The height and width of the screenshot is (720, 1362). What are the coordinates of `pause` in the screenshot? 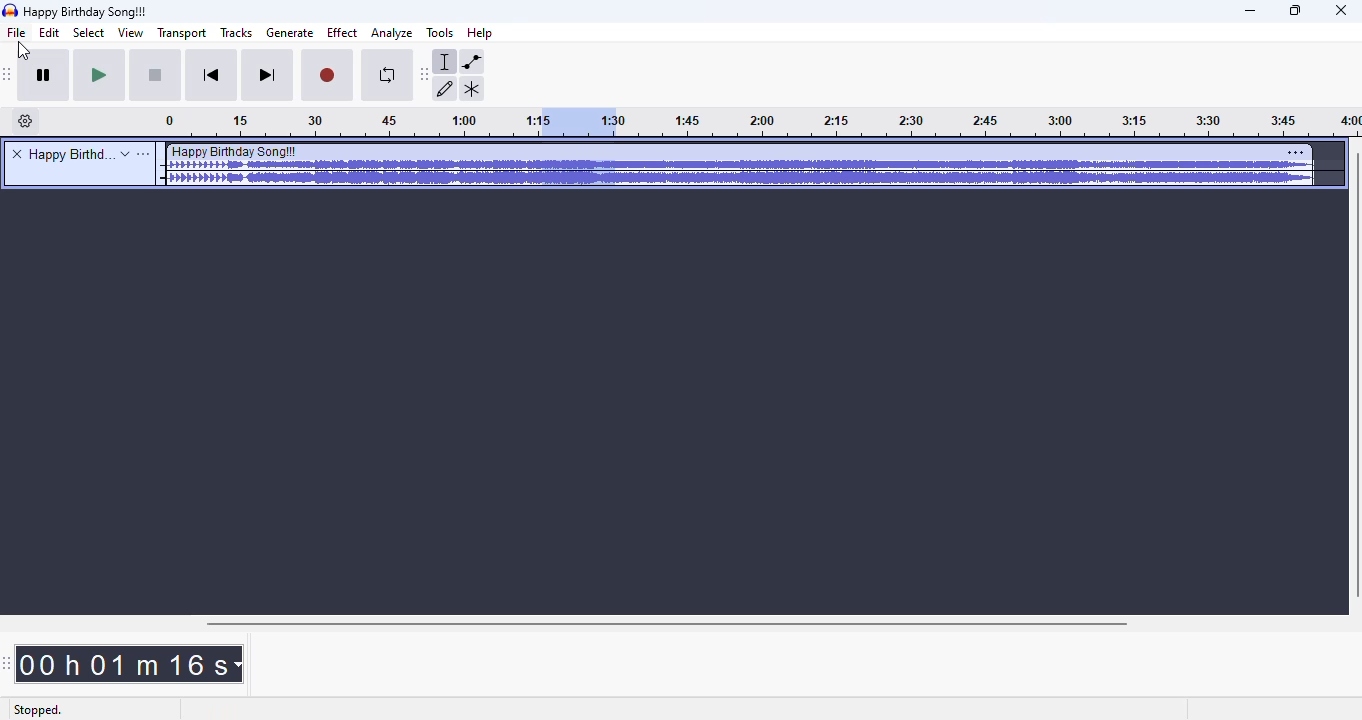 It's located at (47, 77).